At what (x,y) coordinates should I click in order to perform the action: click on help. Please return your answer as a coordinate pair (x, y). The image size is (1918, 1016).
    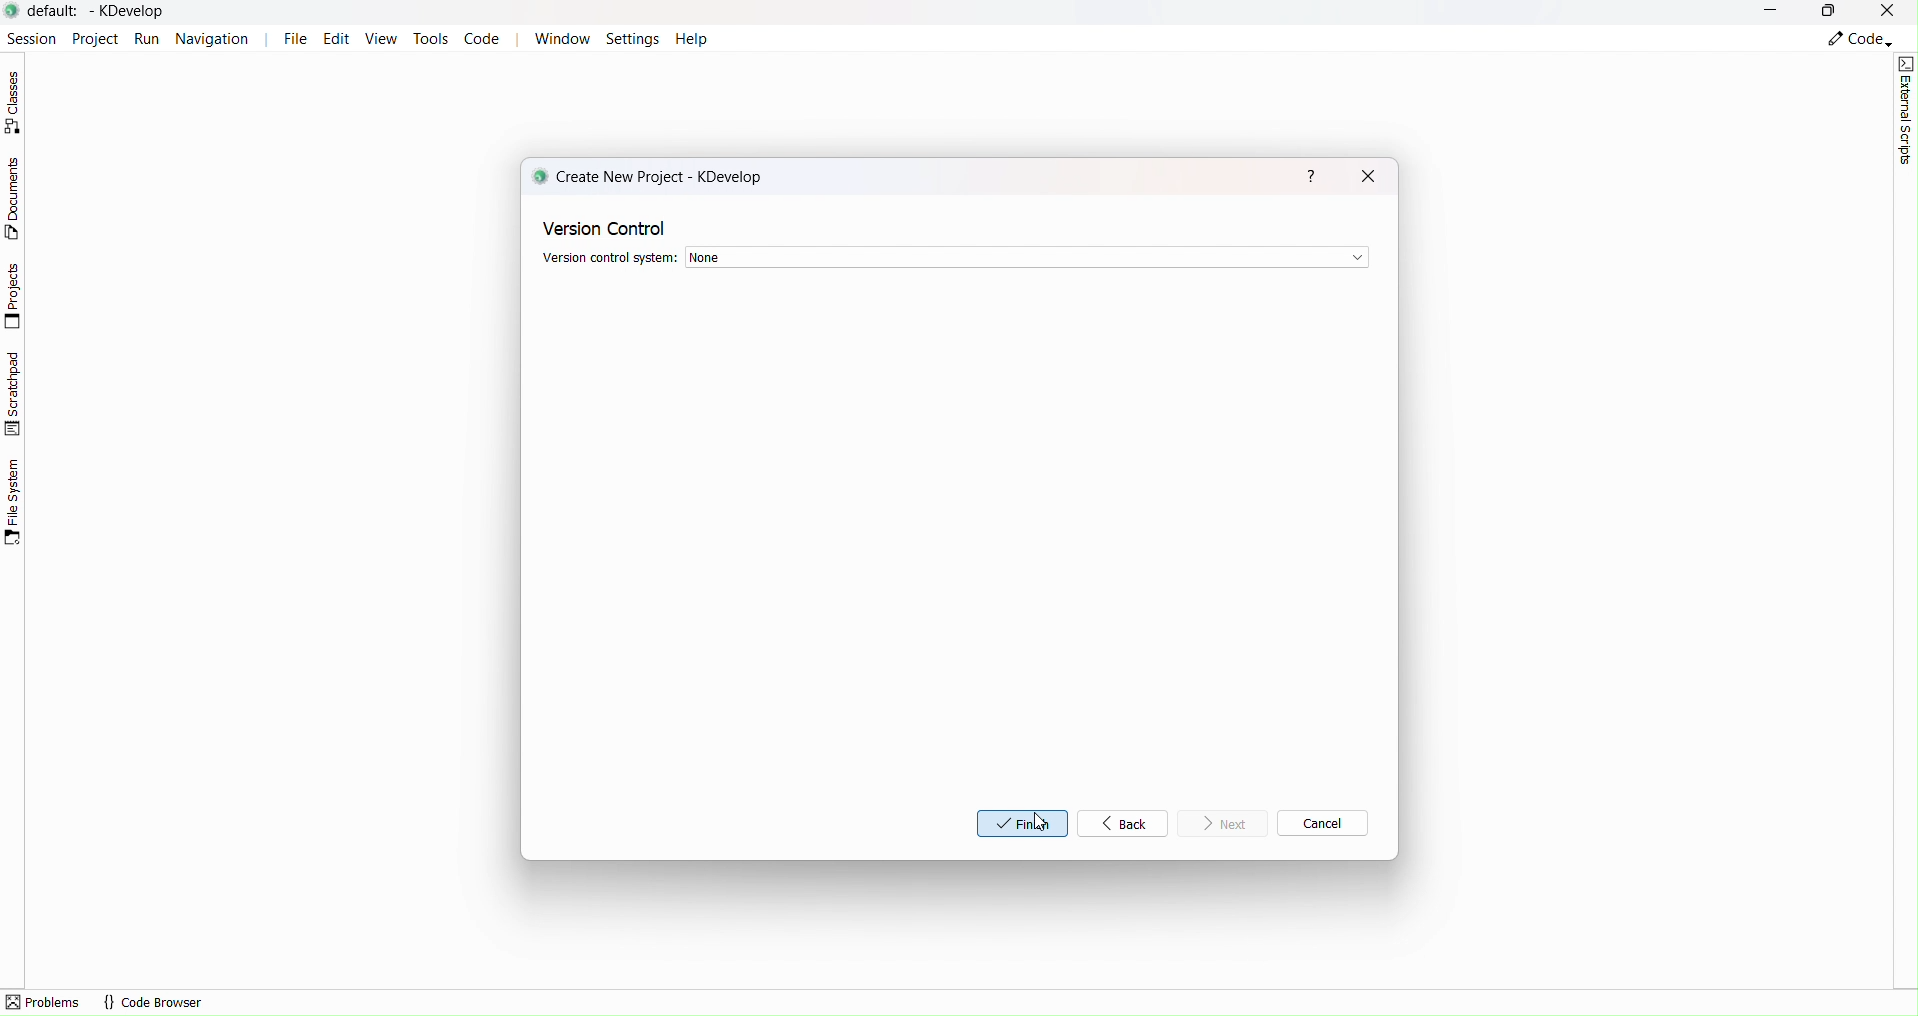
    Looking at the image, I should click on (1309, 175).